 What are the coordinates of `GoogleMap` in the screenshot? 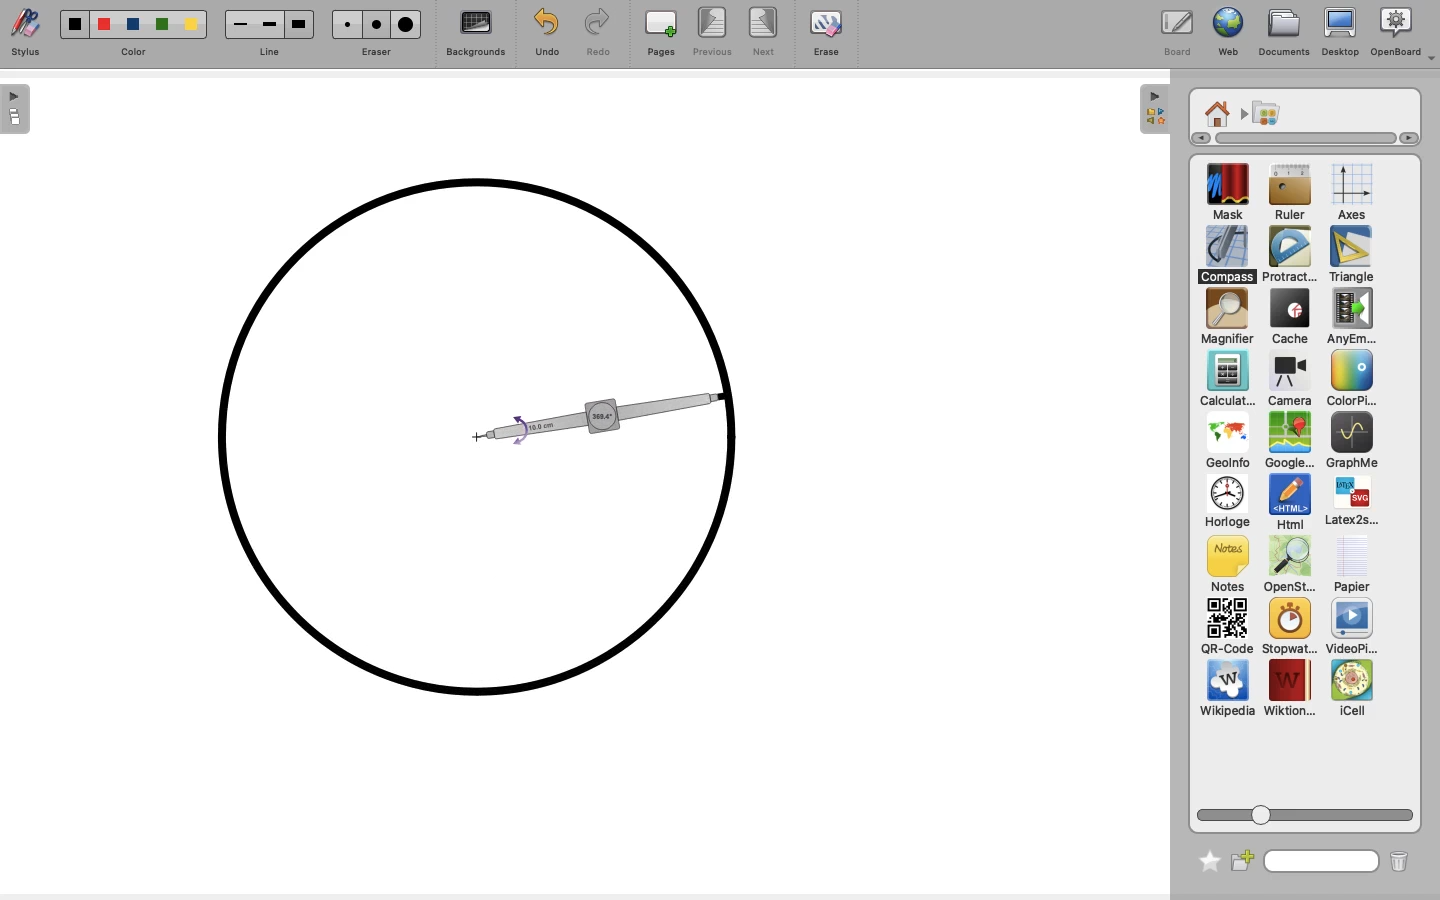 It's located at (1289, 442).